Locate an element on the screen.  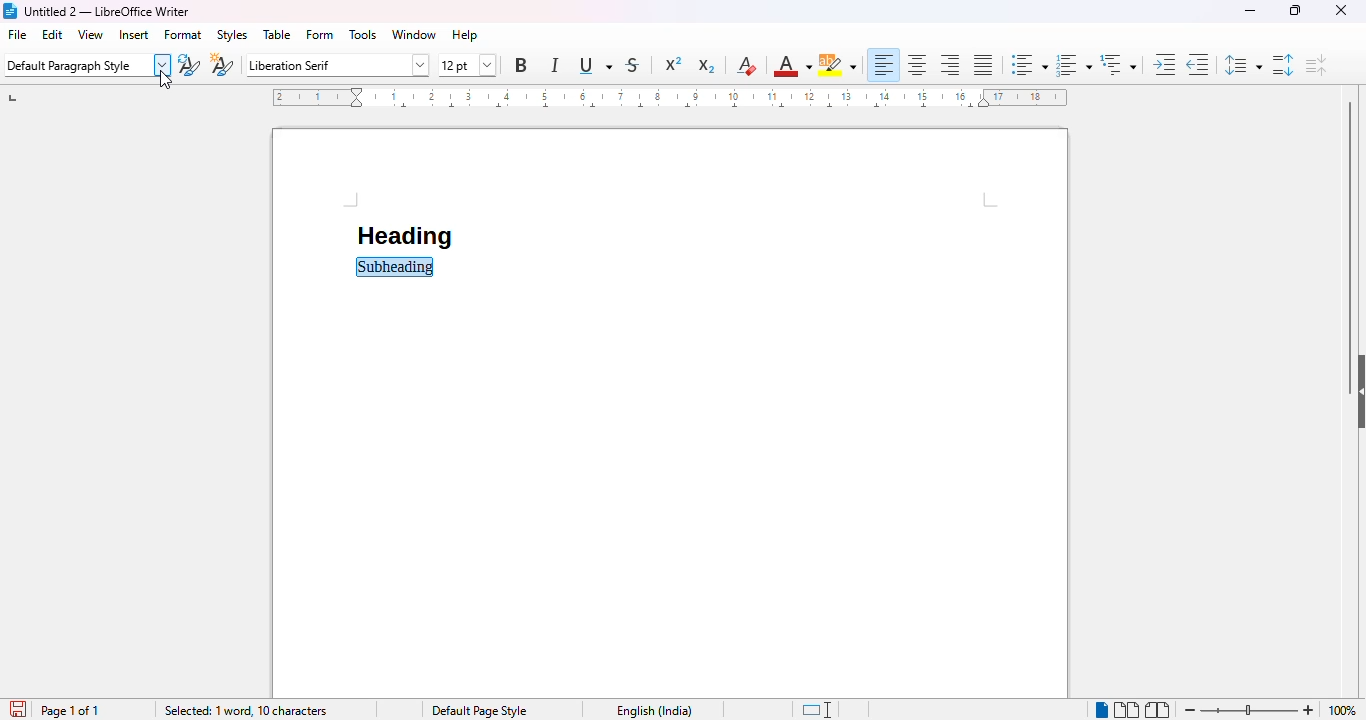
vertical scroll bar is located at coordinates (1346, 222).